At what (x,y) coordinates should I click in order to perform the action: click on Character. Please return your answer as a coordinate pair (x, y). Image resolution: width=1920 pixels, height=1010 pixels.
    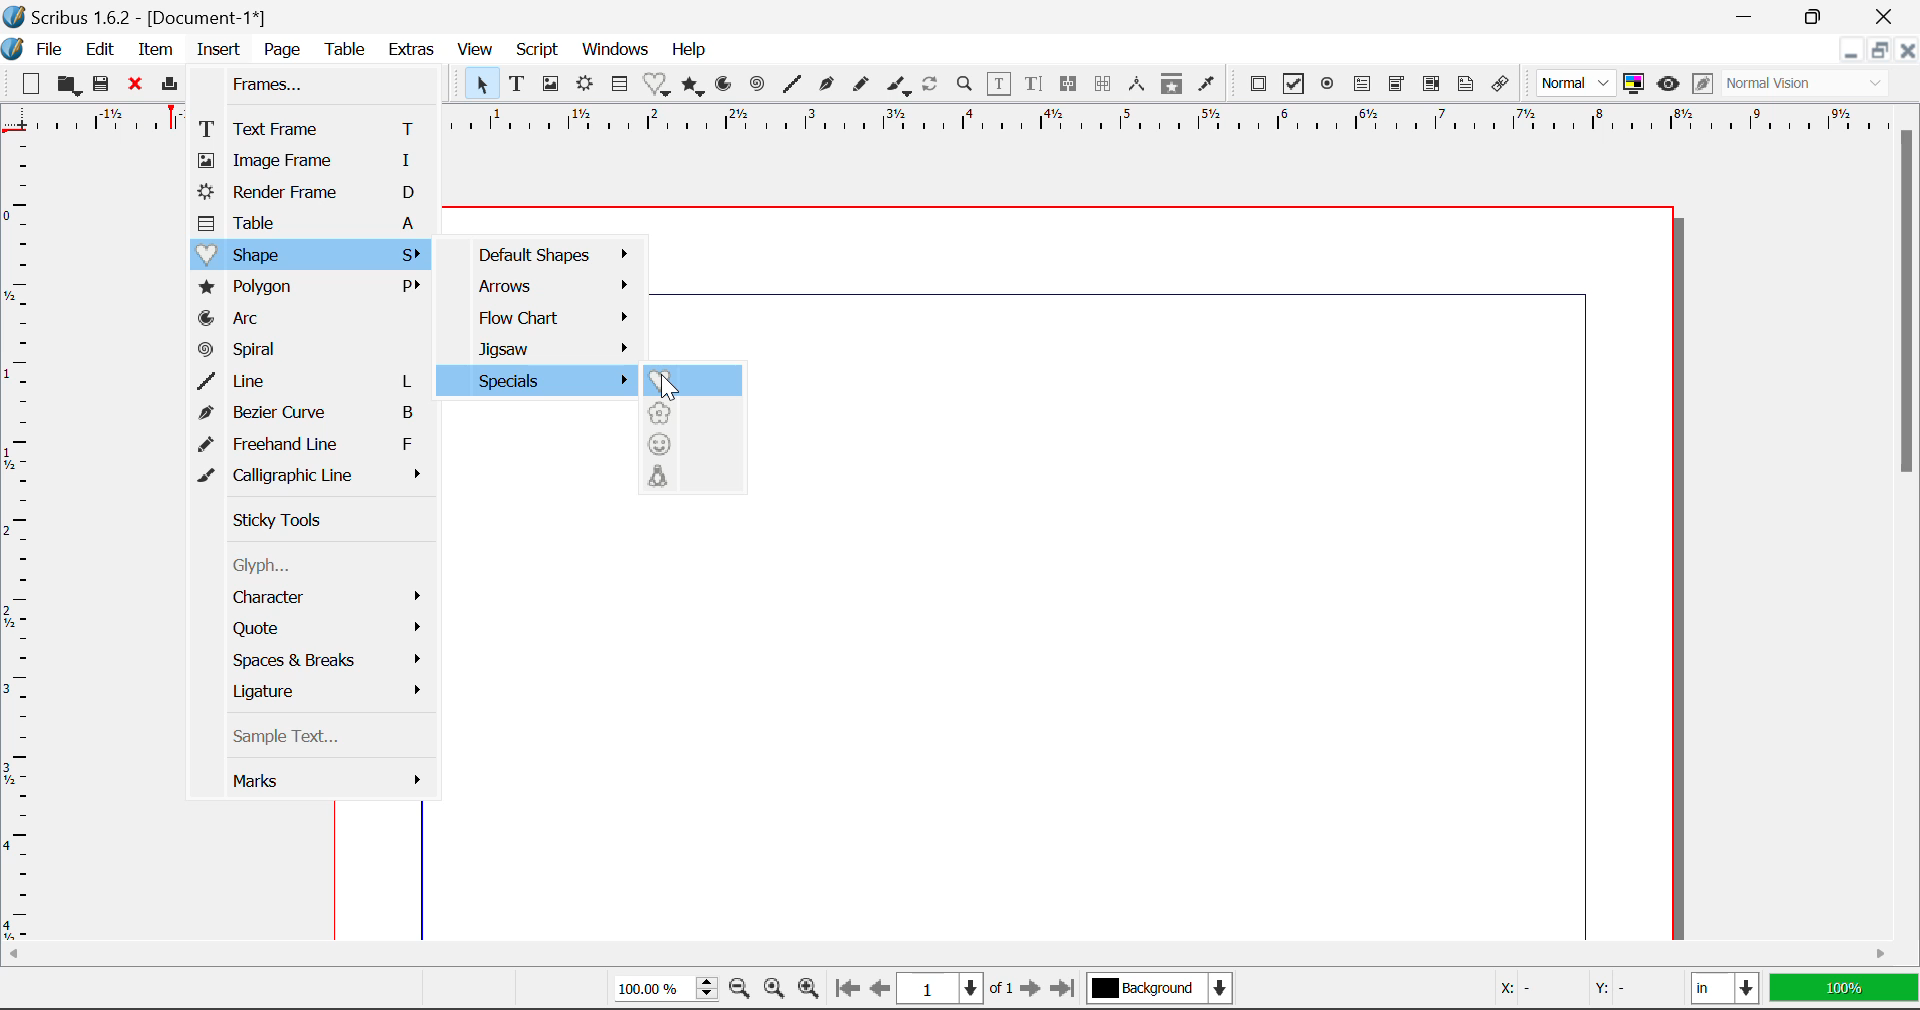
    Looking at the image, I should click on (319, 600).